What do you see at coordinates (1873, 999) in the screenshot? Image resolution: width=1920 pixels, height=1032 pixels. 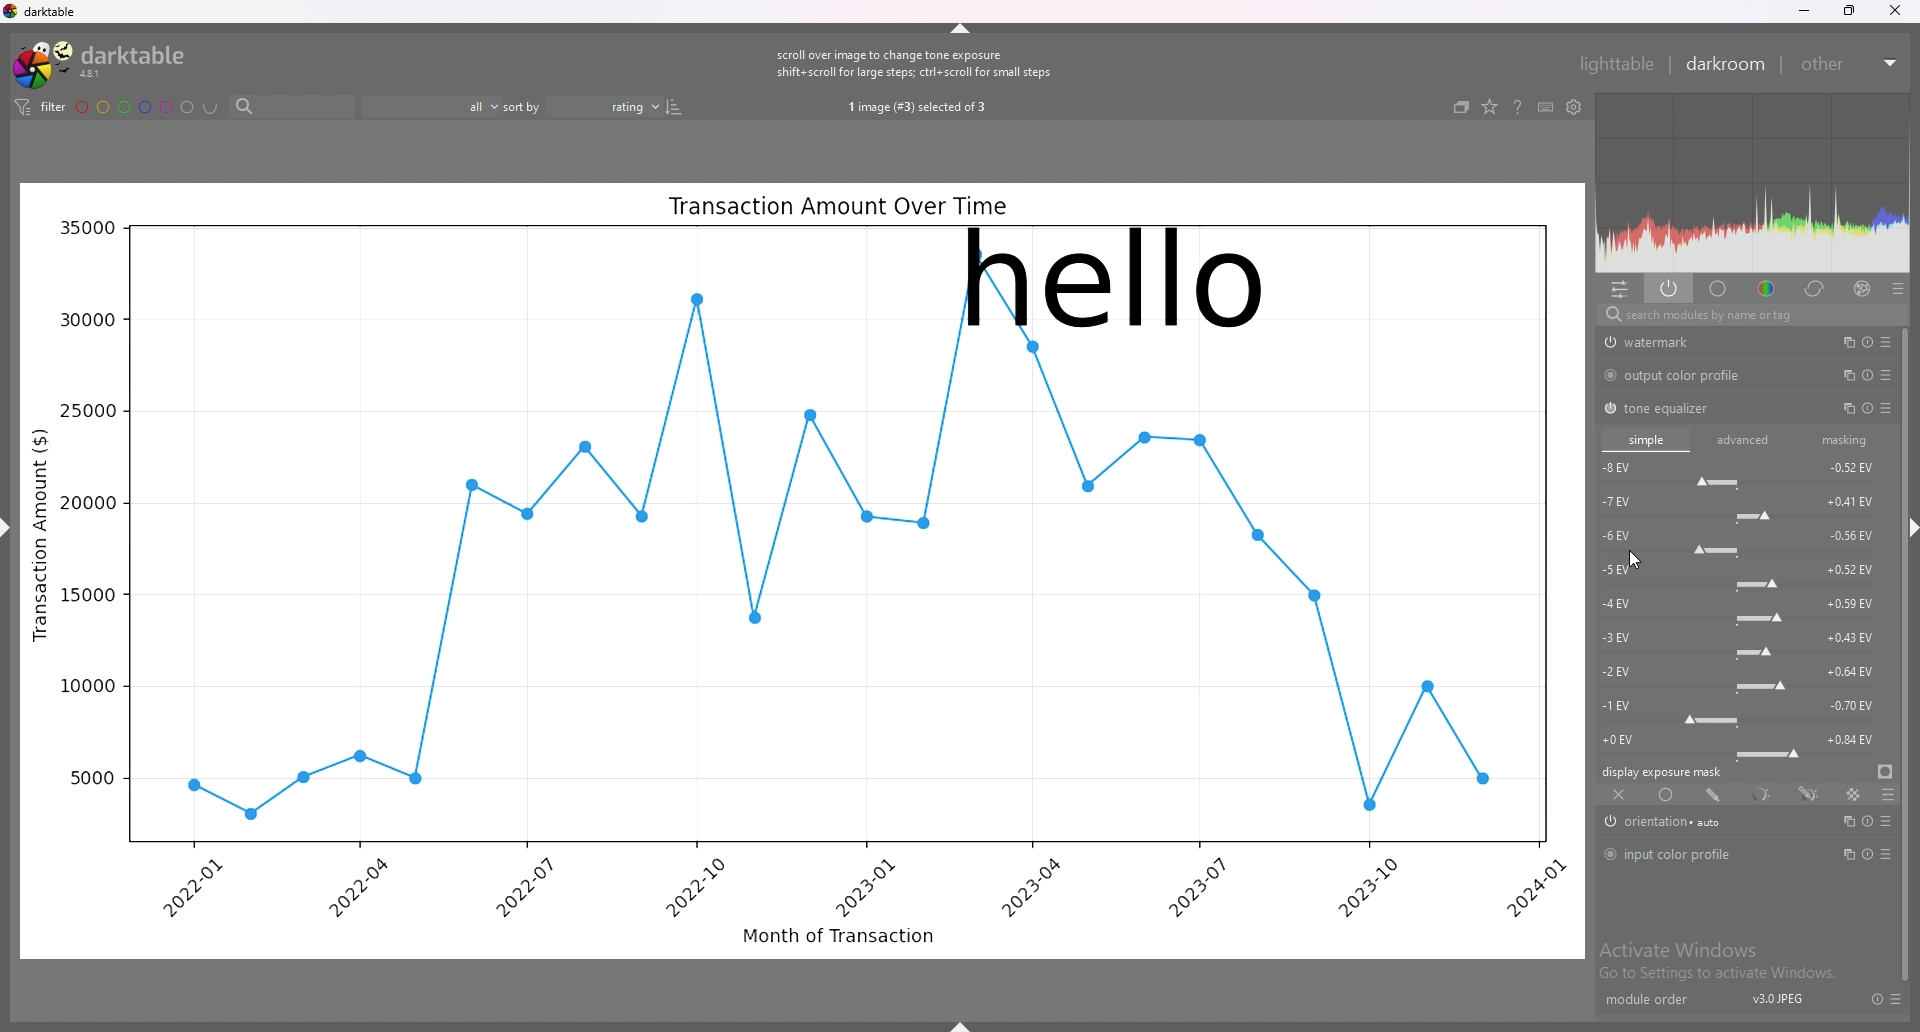 I see `reset` at bounding box center [1873, 999].